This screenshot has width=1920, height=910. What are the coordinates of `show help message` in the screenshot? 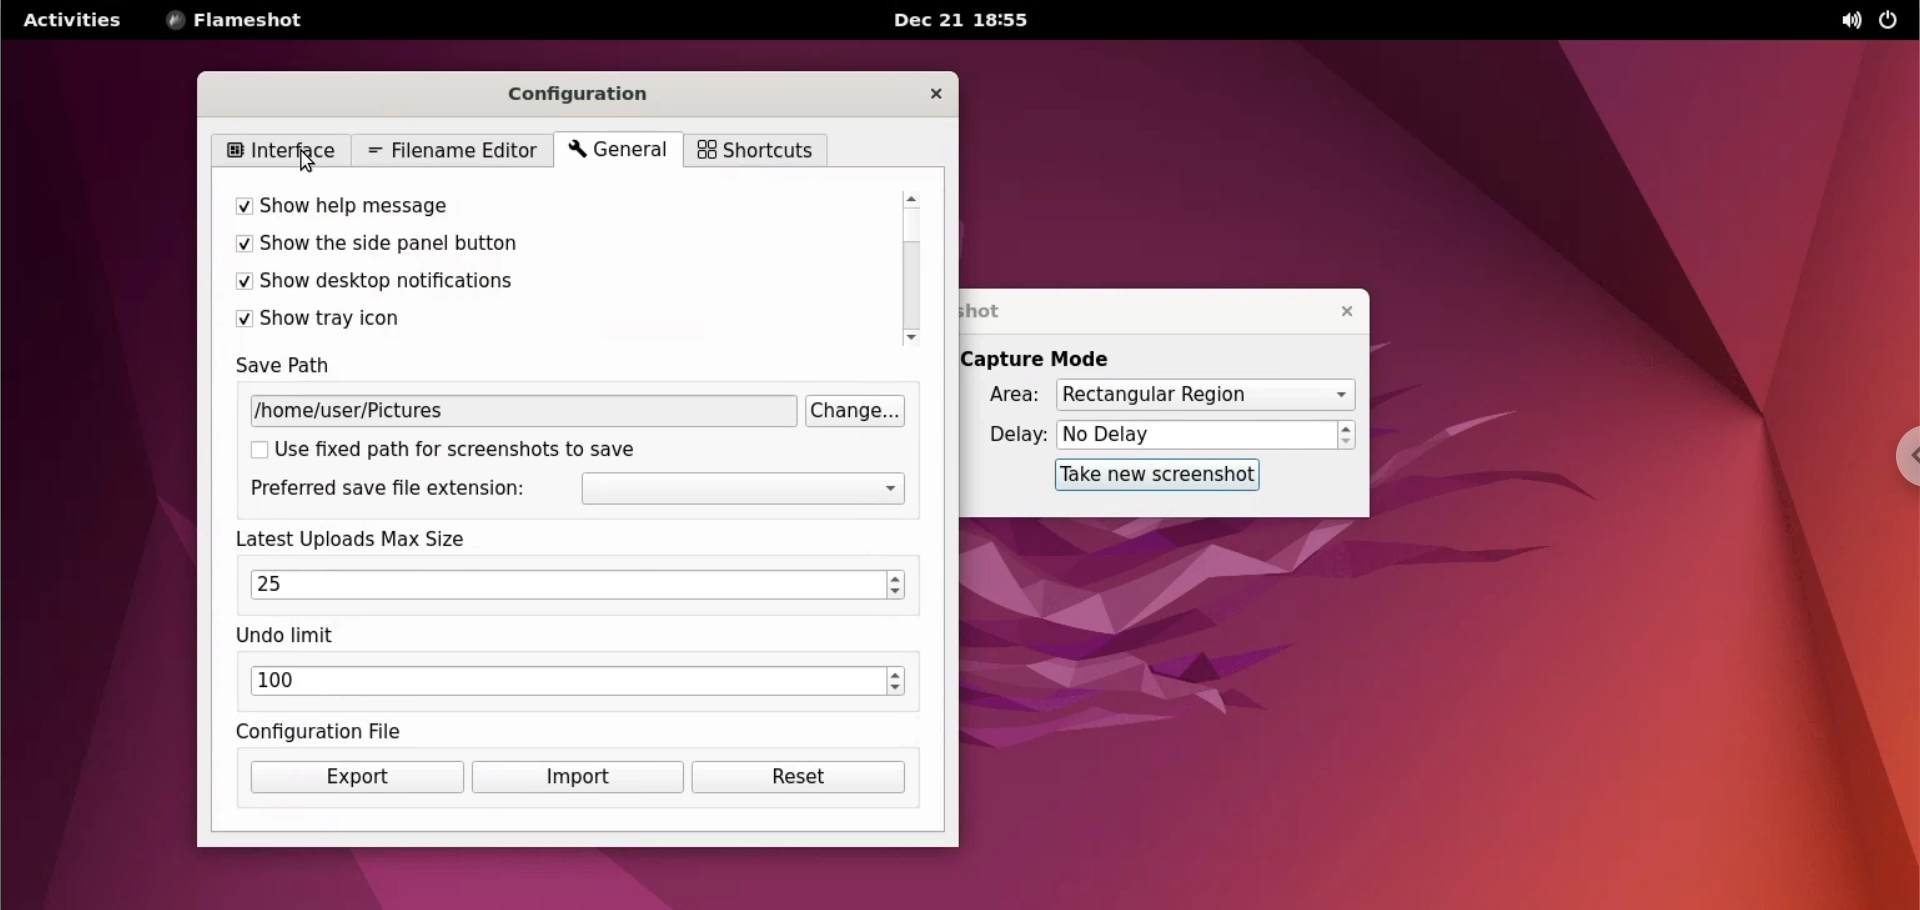 It's located at (487, 200).